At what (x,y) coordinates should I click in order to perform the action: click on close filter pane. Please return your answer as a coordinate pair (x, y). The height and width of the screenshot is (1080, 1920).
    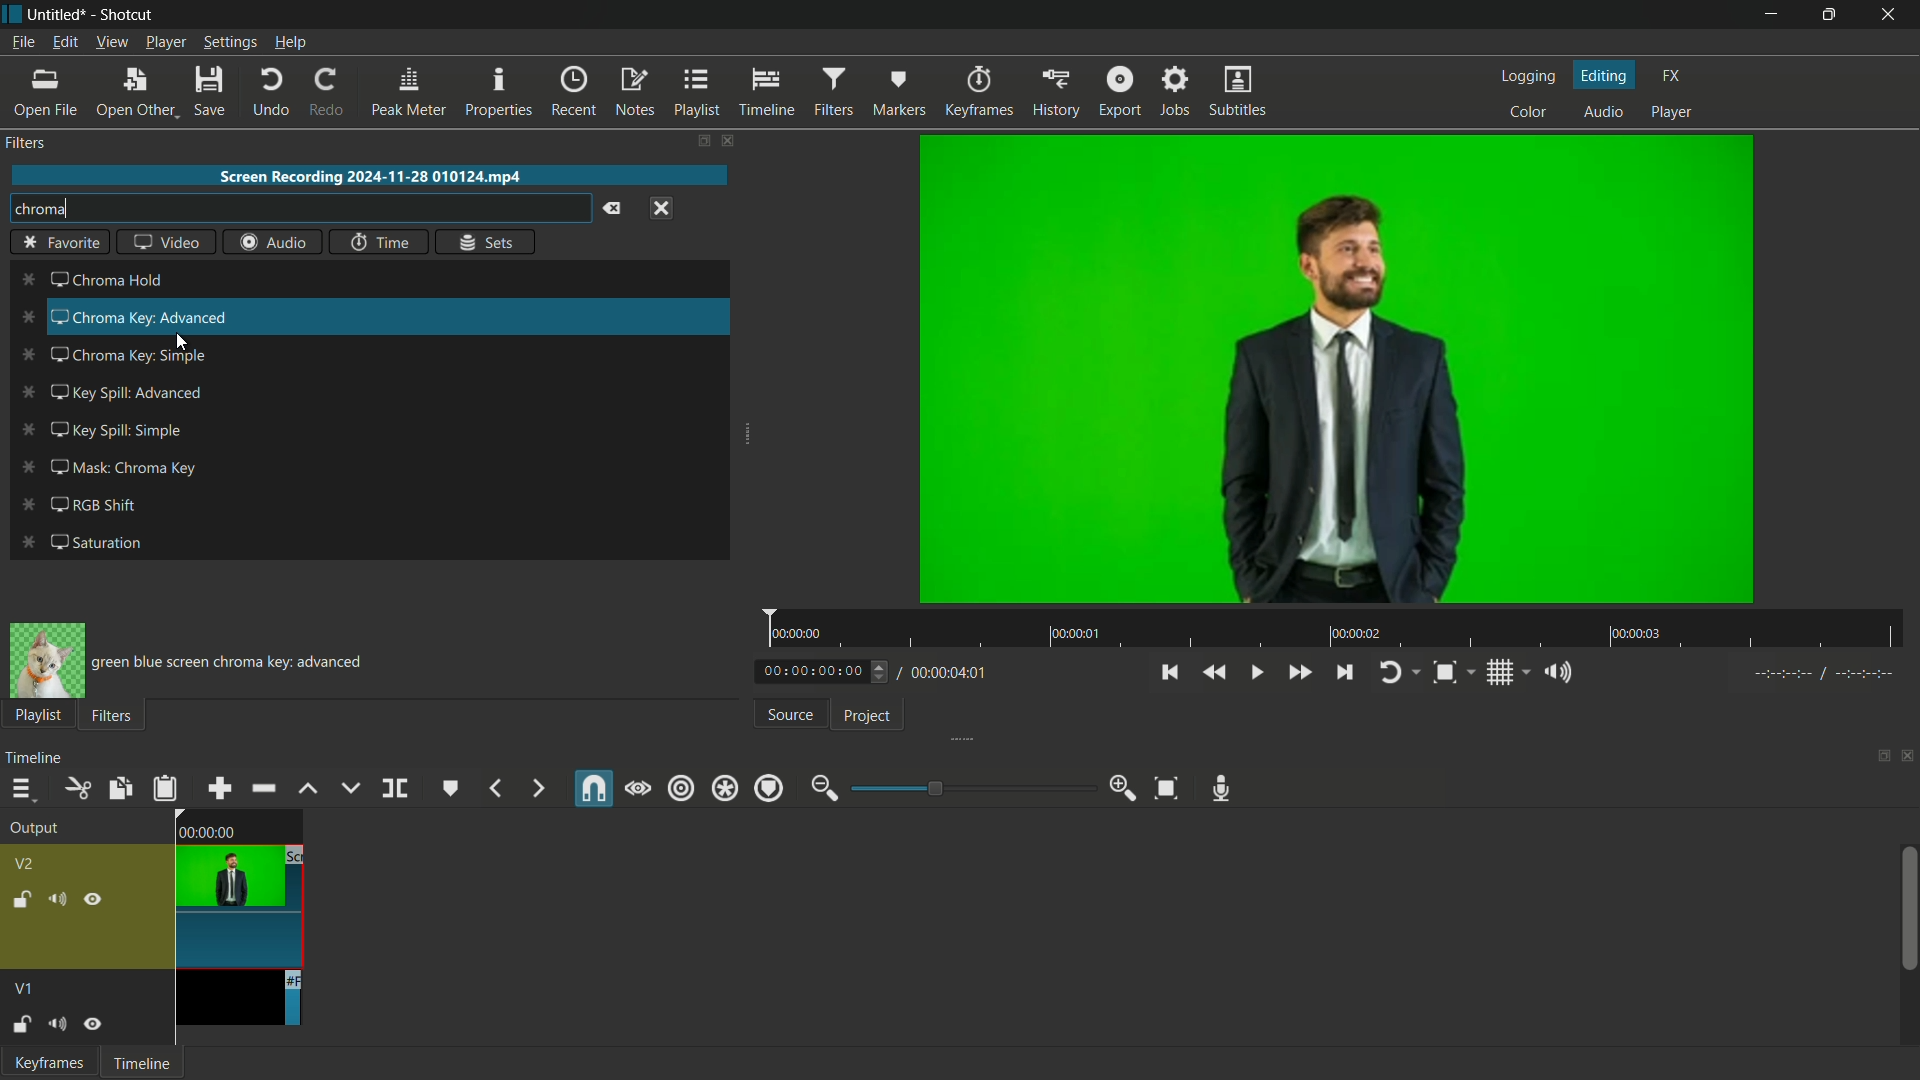
    Looking at the image, I should click on (733, 142).